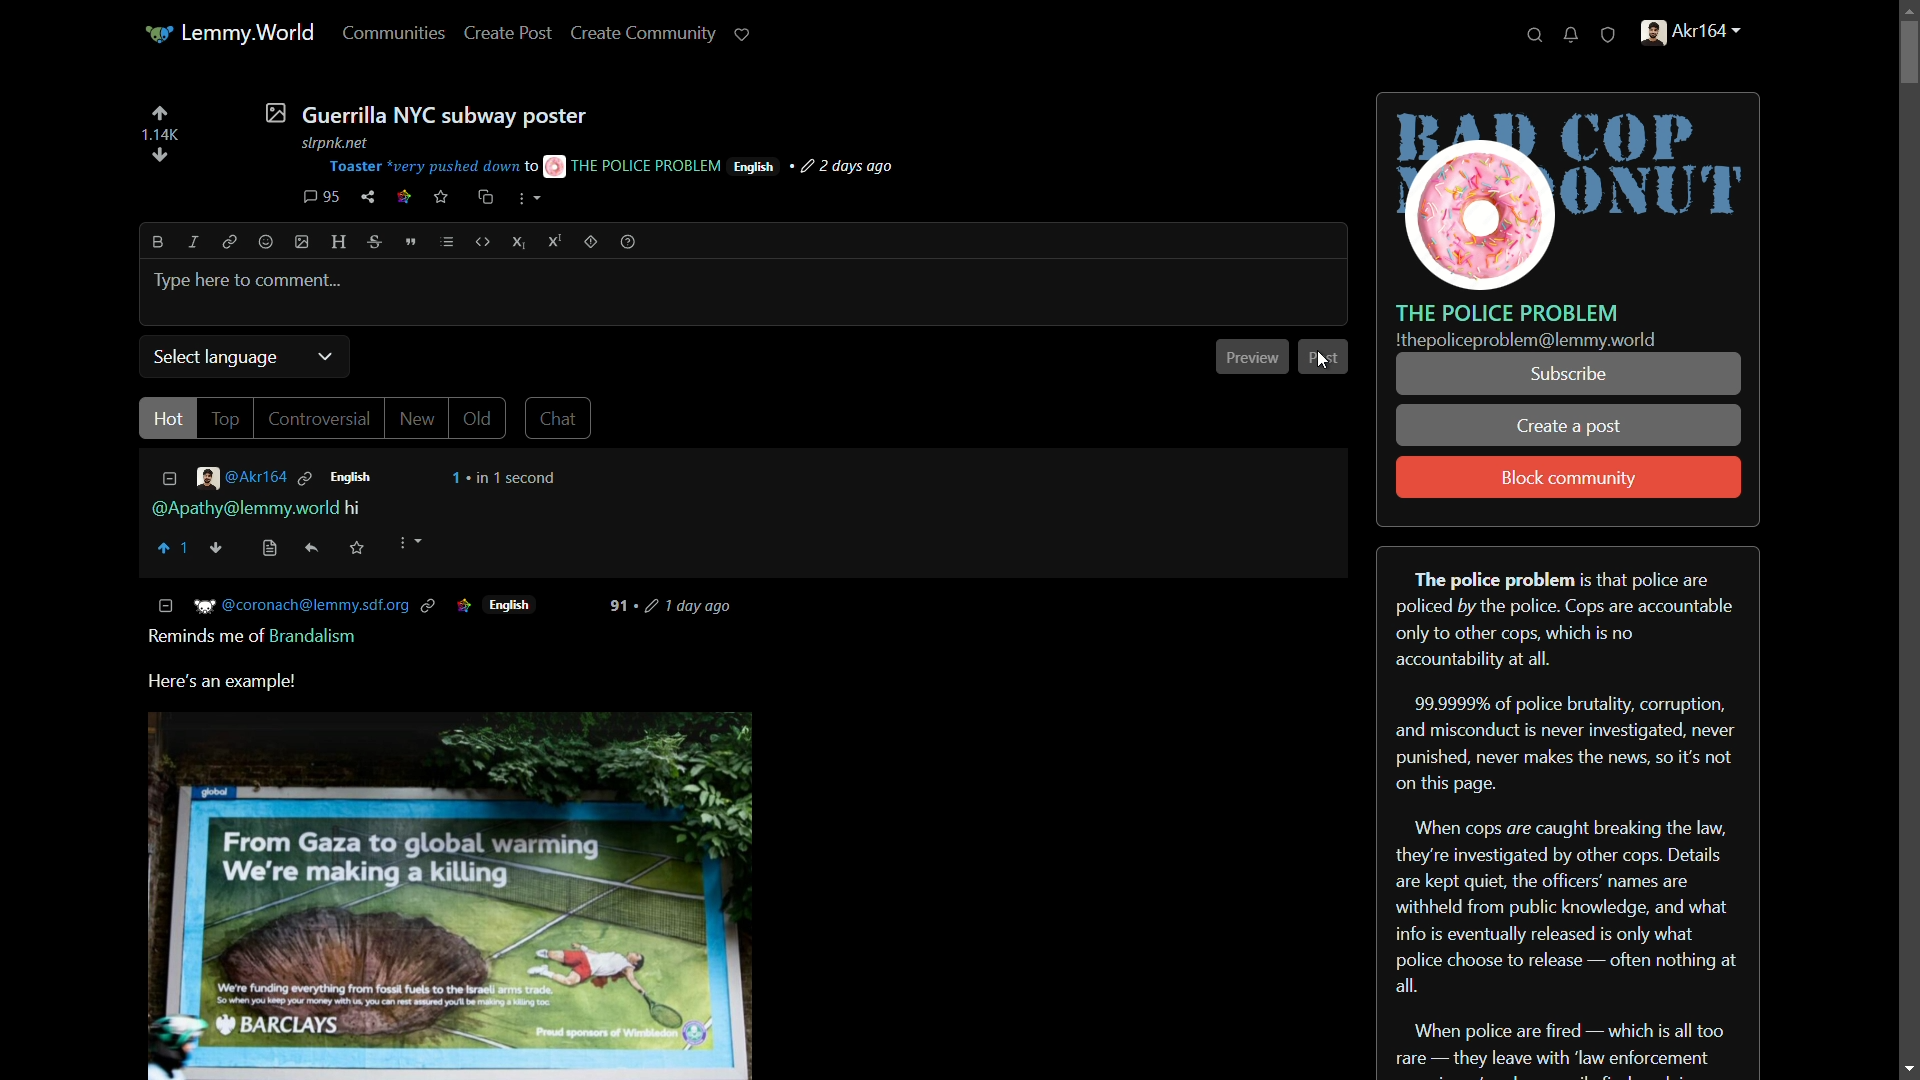  I want to click on spoiler, so click(590, 241).